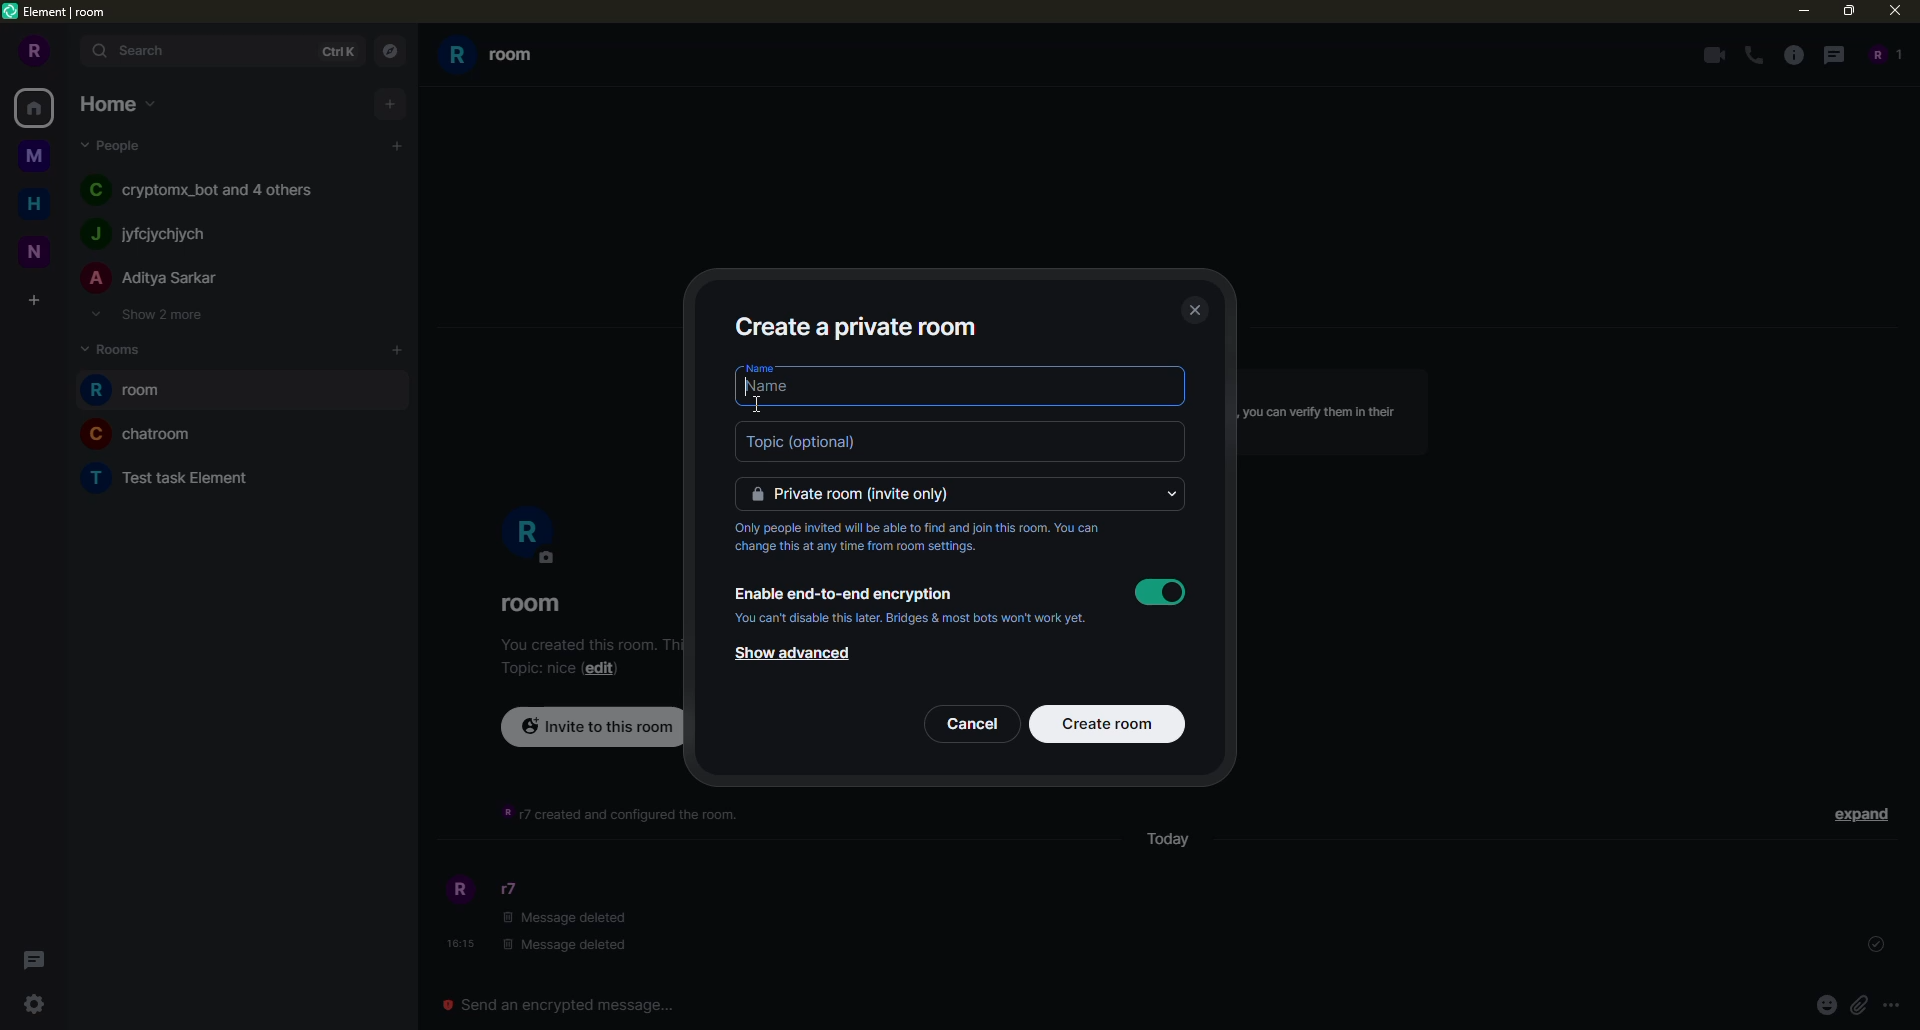  I want to click on day, so click(1165, 843).